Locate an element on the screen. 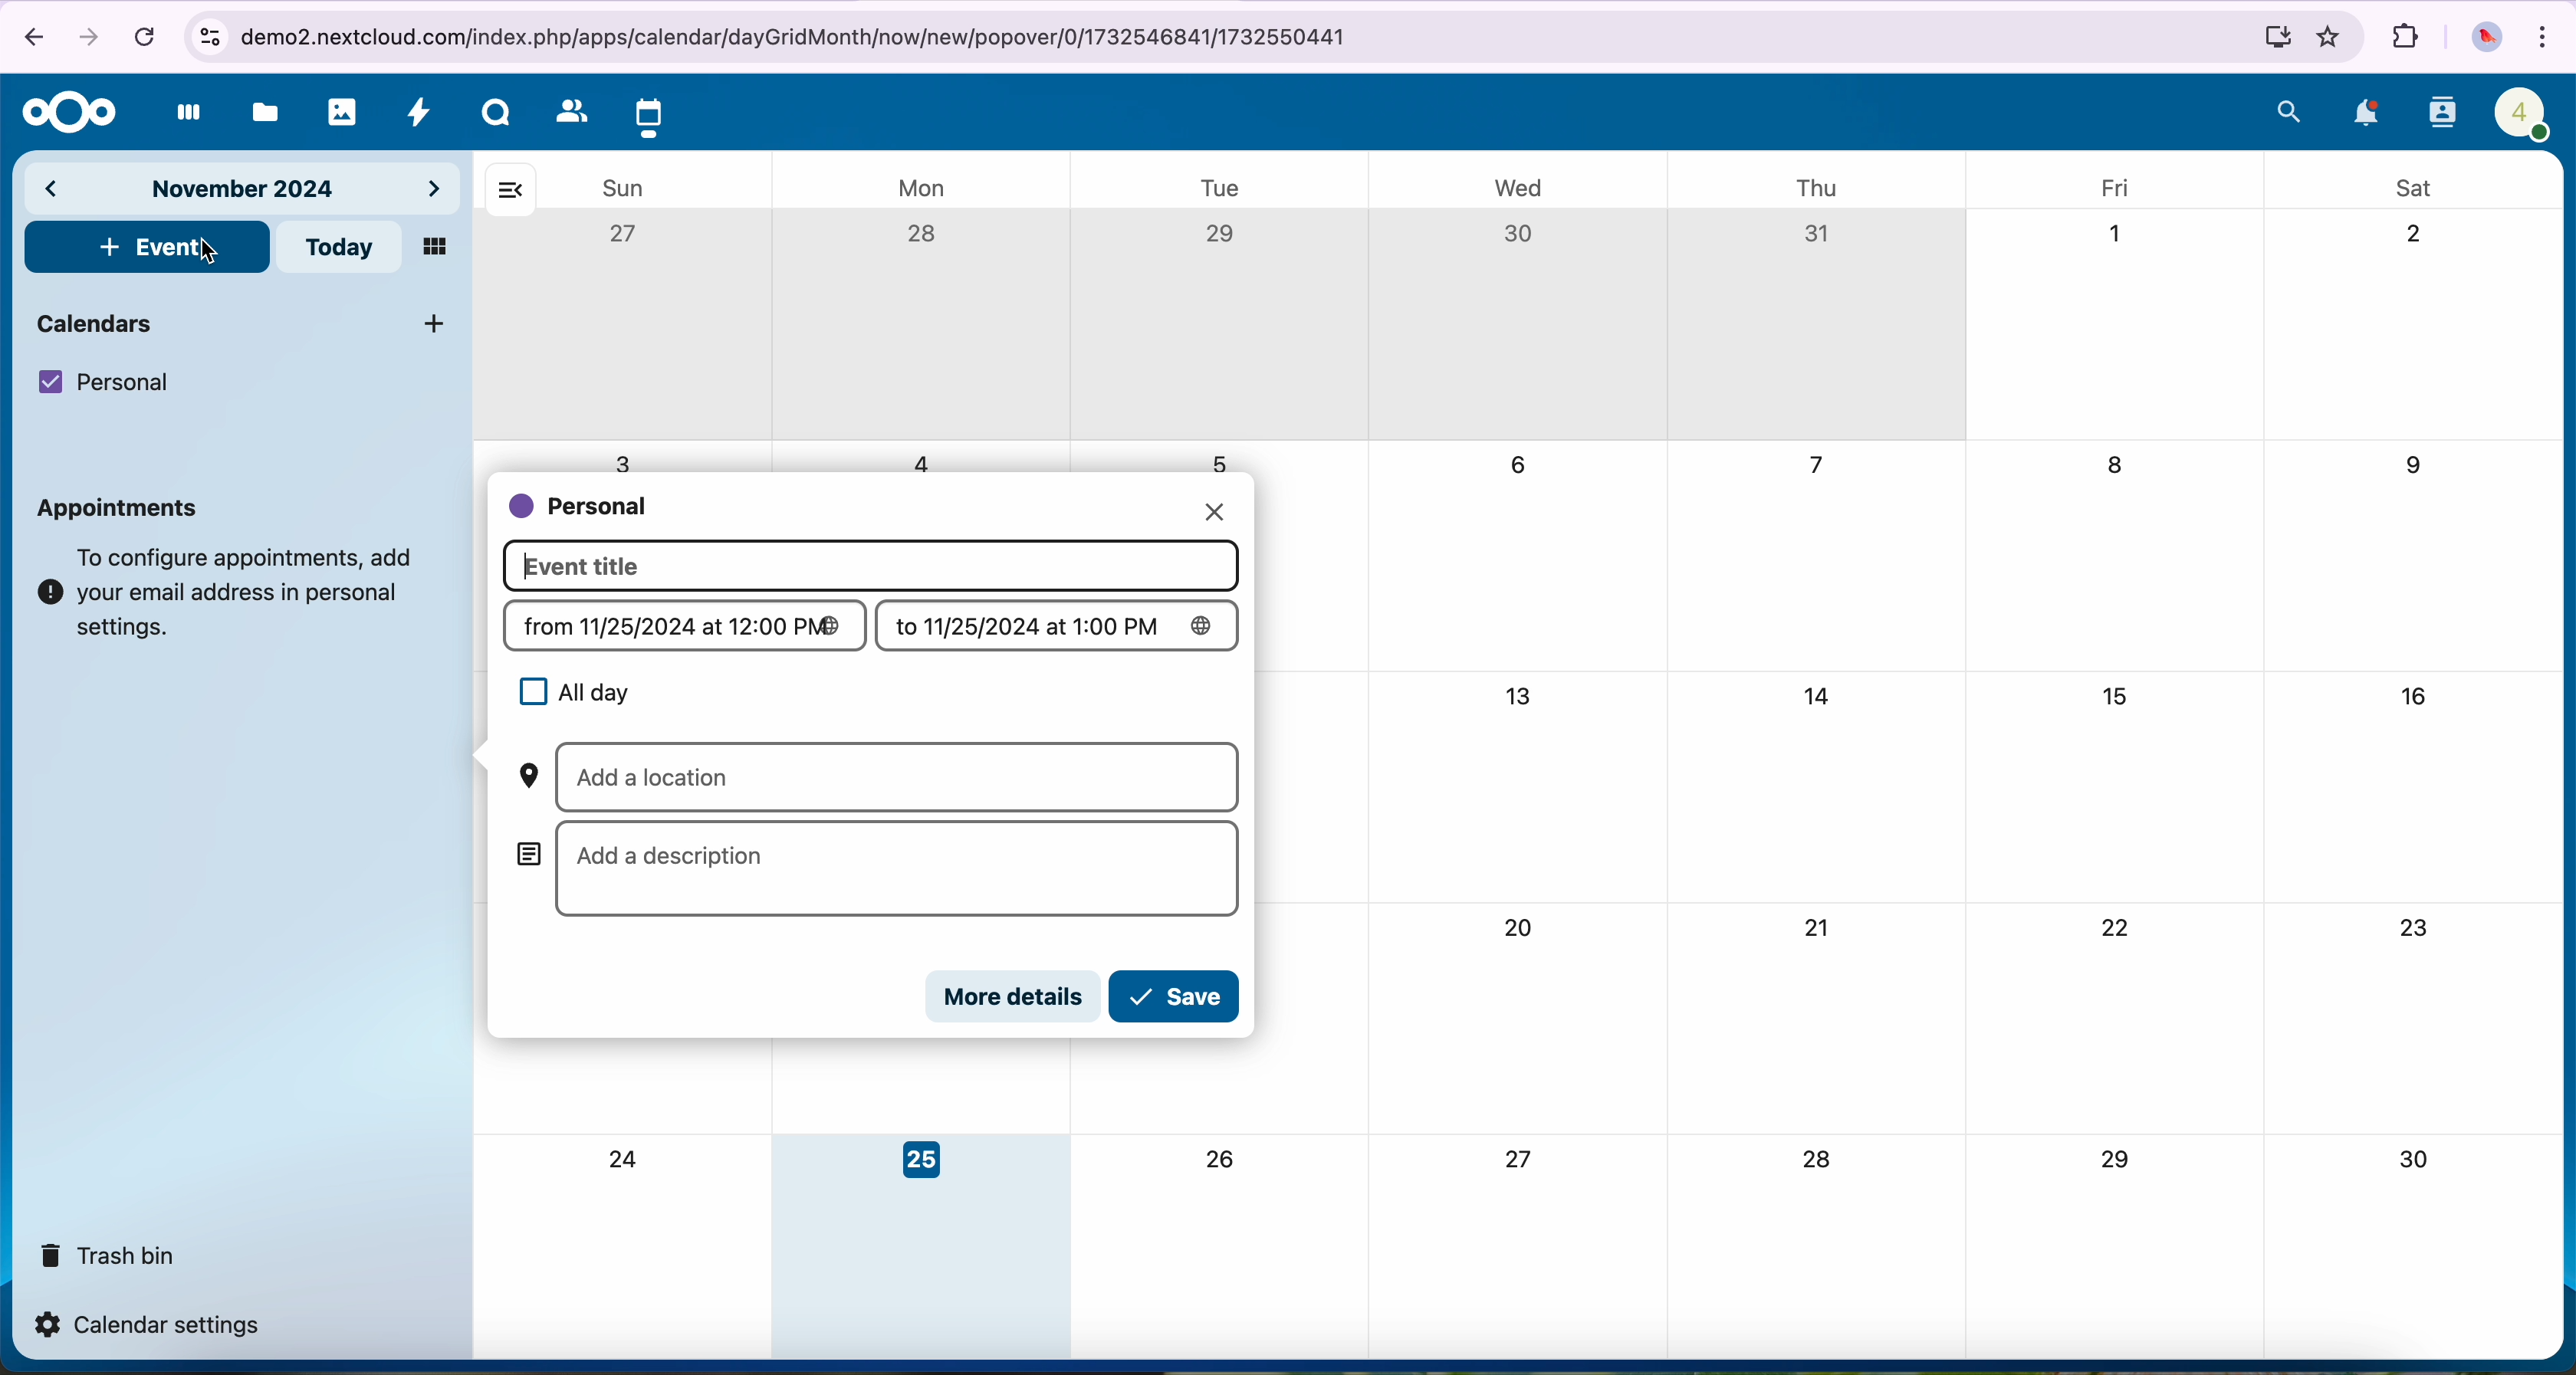  search is located at coordinates (2291, 111).